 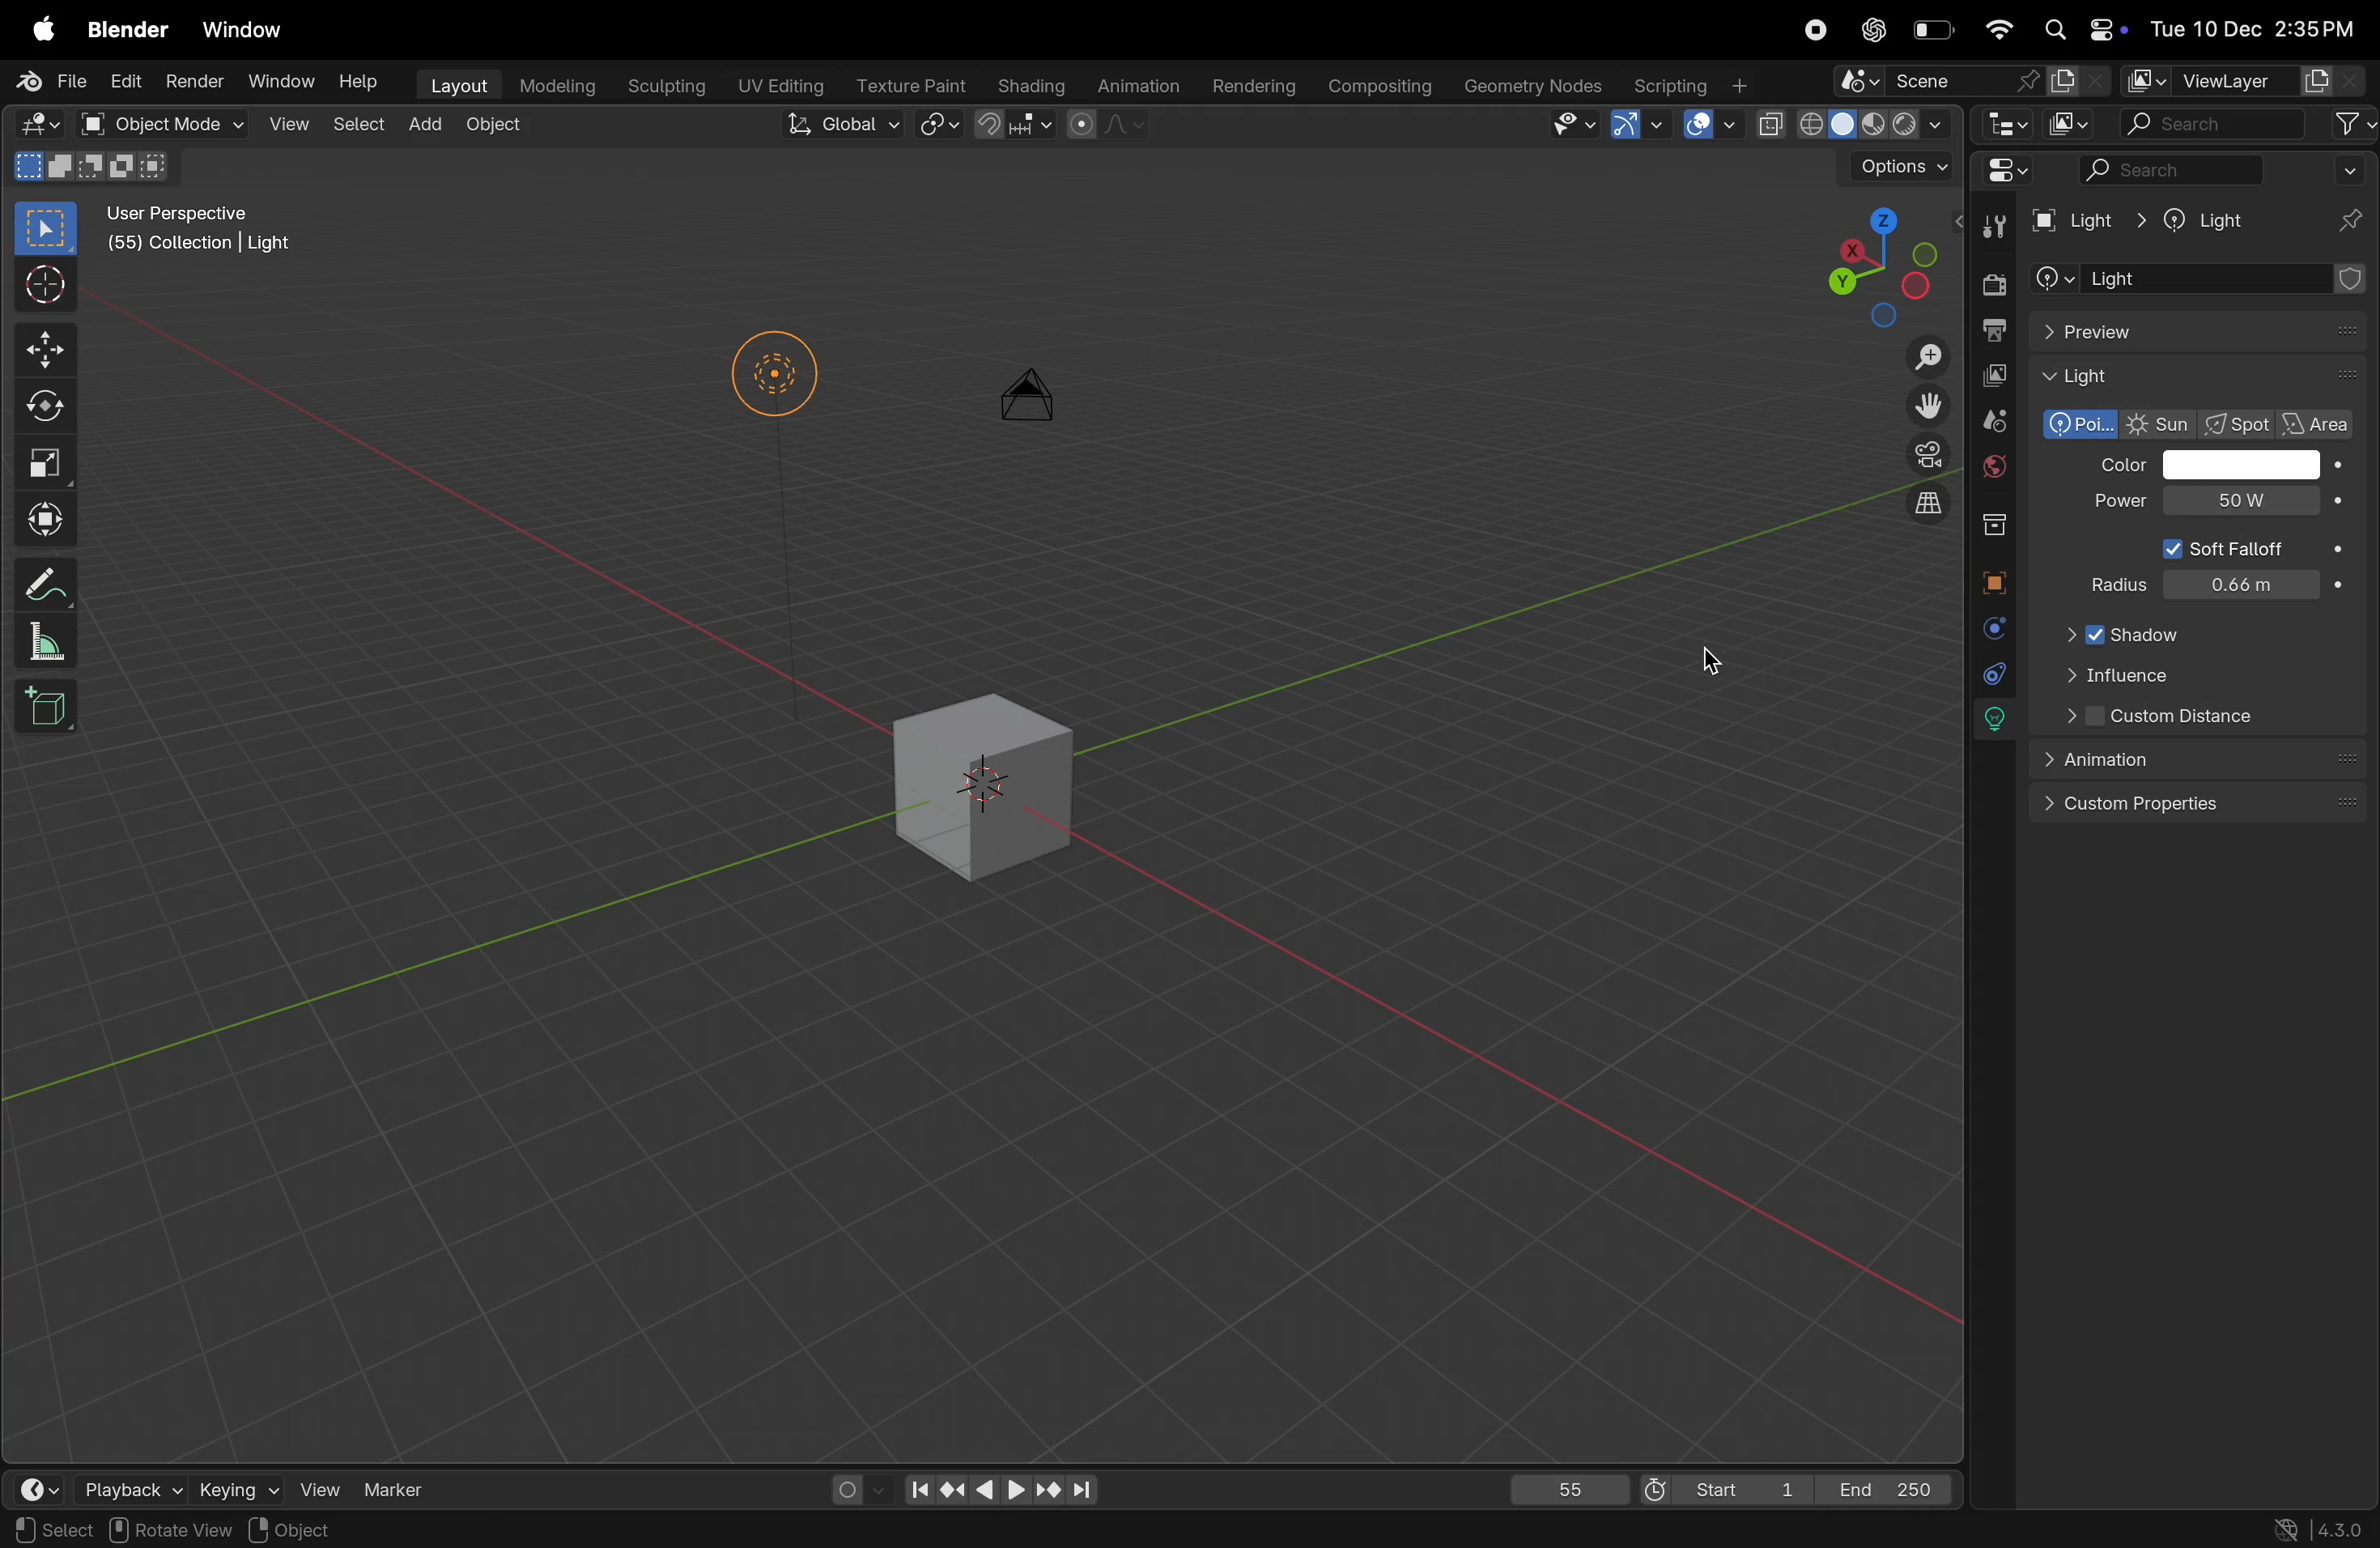 What do you see at coordinates (1996, 423) in the screenshot?
I see `scene` at bounding box center [1996, 423].